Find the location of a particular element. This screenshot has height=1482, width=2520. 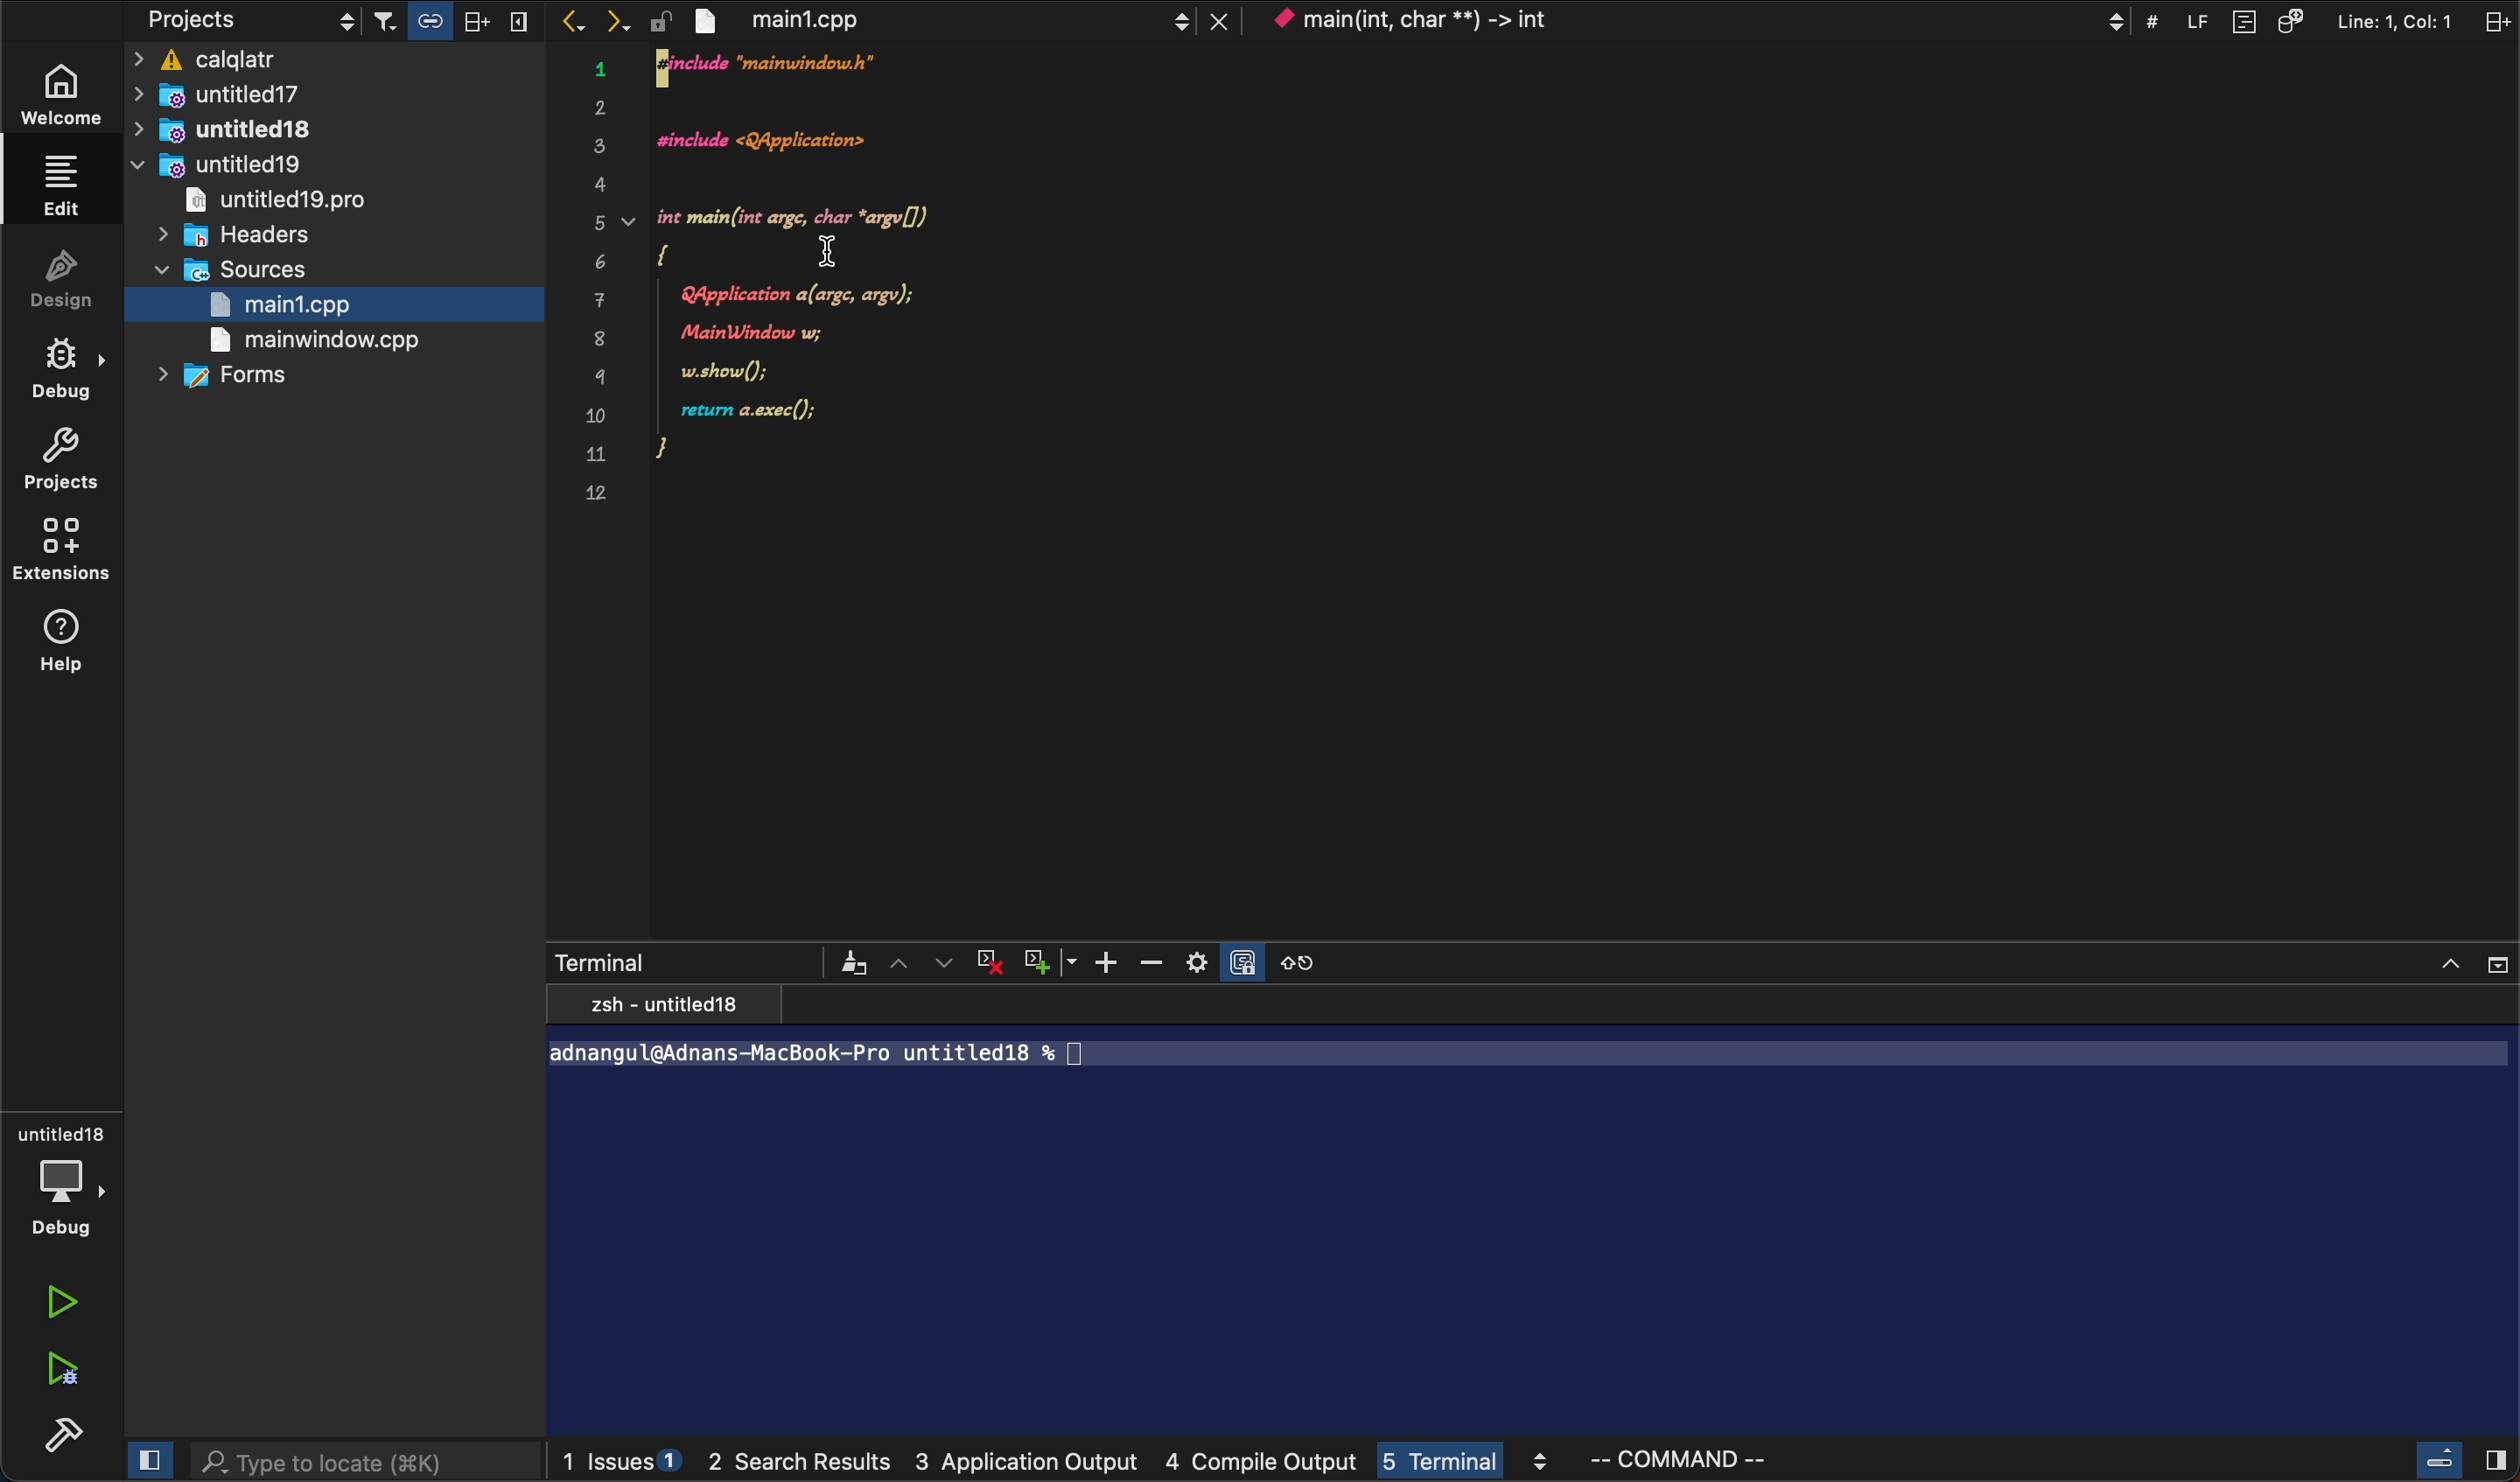

edit is located at coordinates (66, 182).